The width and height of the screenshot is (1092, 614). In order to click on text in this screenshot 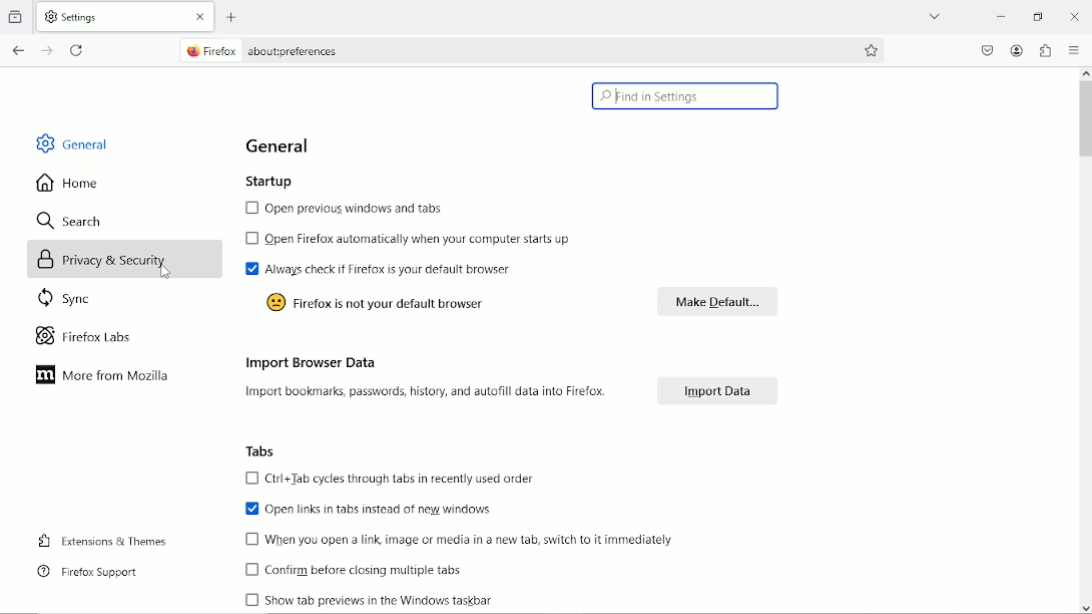, I will do `click(377, 509)`.